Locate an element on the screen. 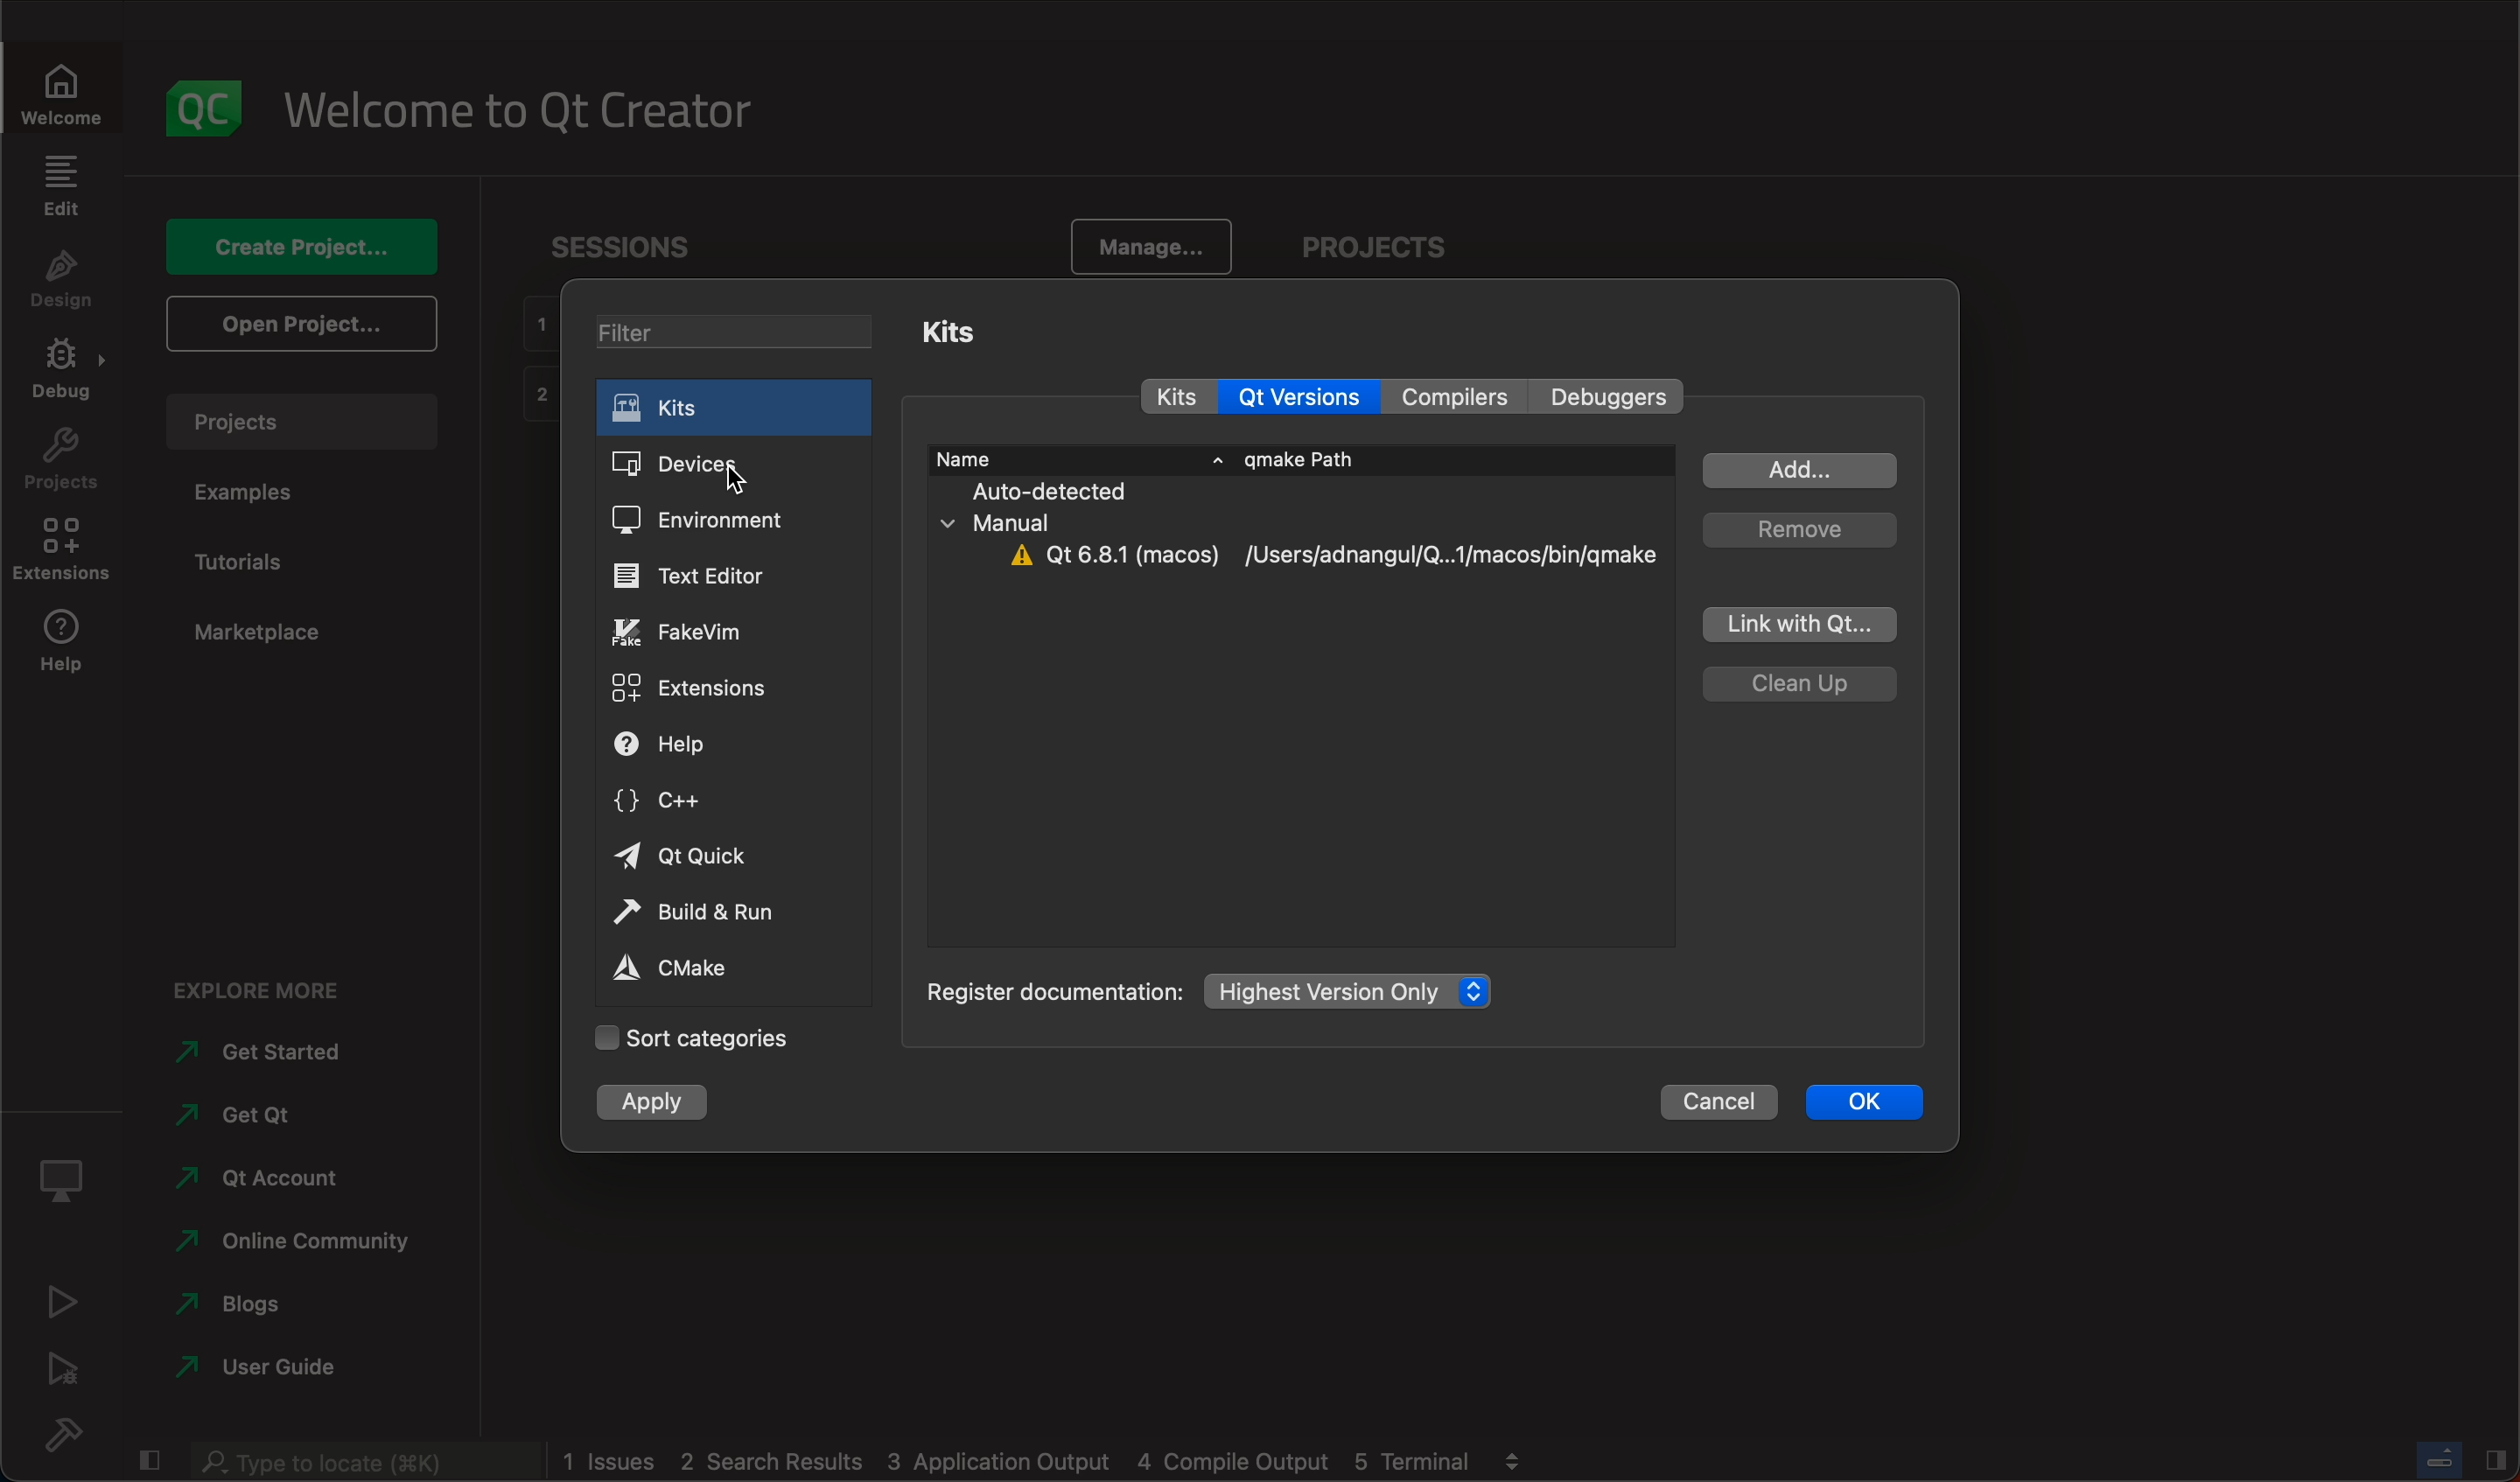 This screenshot has width=2520, height=1482. qmake path is located at coordinates (1301, 458).